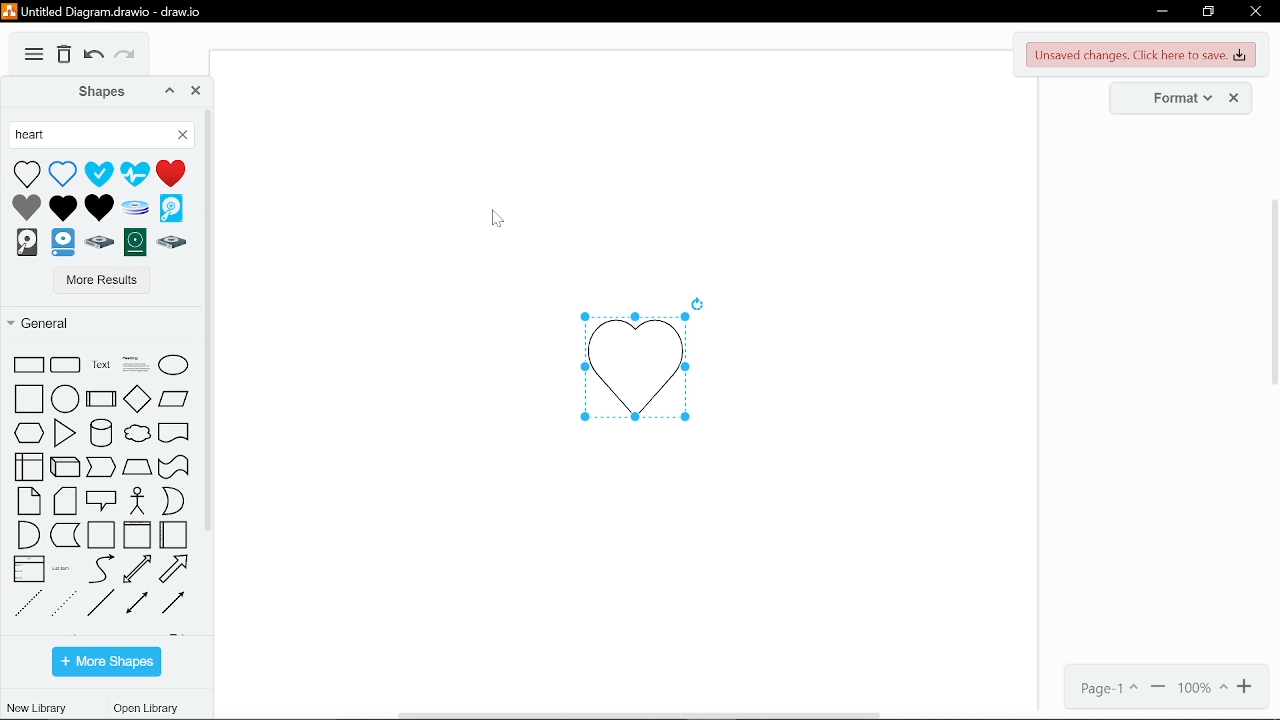 This screenshot has width=1280, height=720. Describe the element at coordinates (26, 434) in the screenshot. I see `hexagon` at that location.